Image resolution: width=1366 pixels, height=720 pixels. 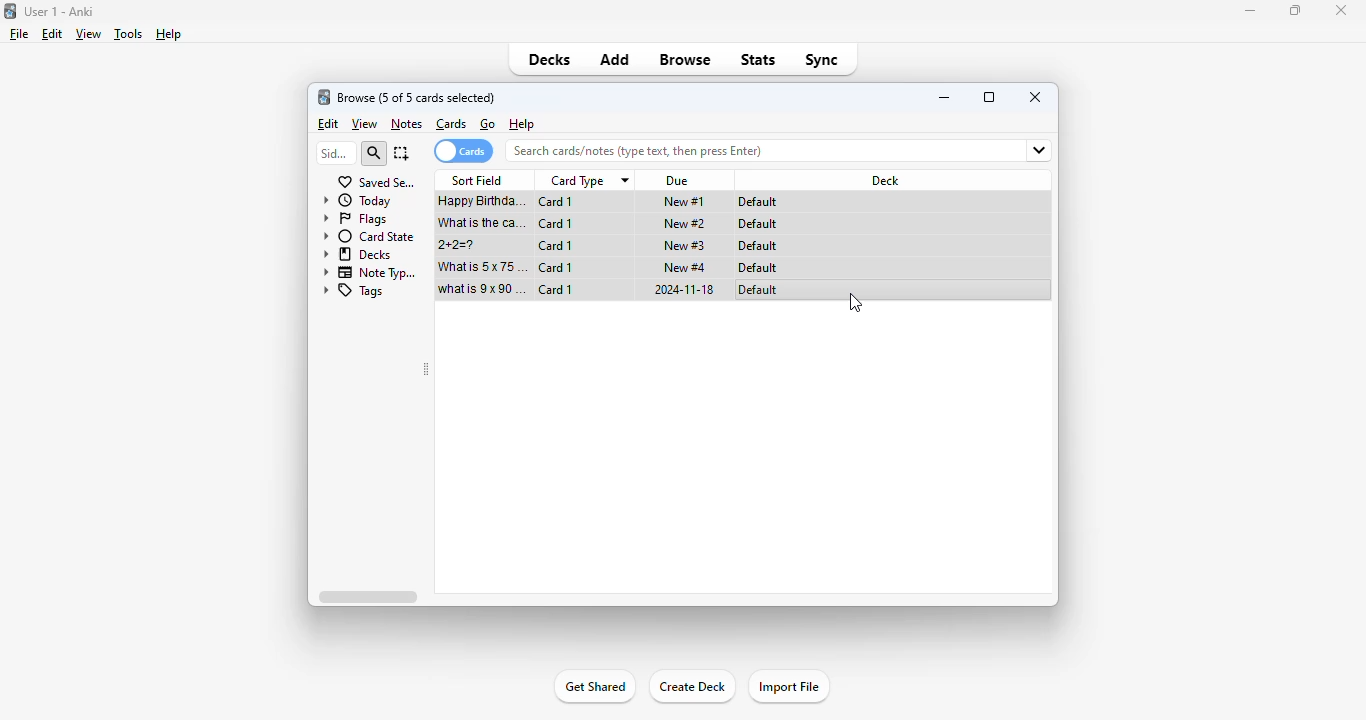 What do you see at coordinates (946, 97) in the screenshot?
I see `minimize` at bounding box center [946, 97].